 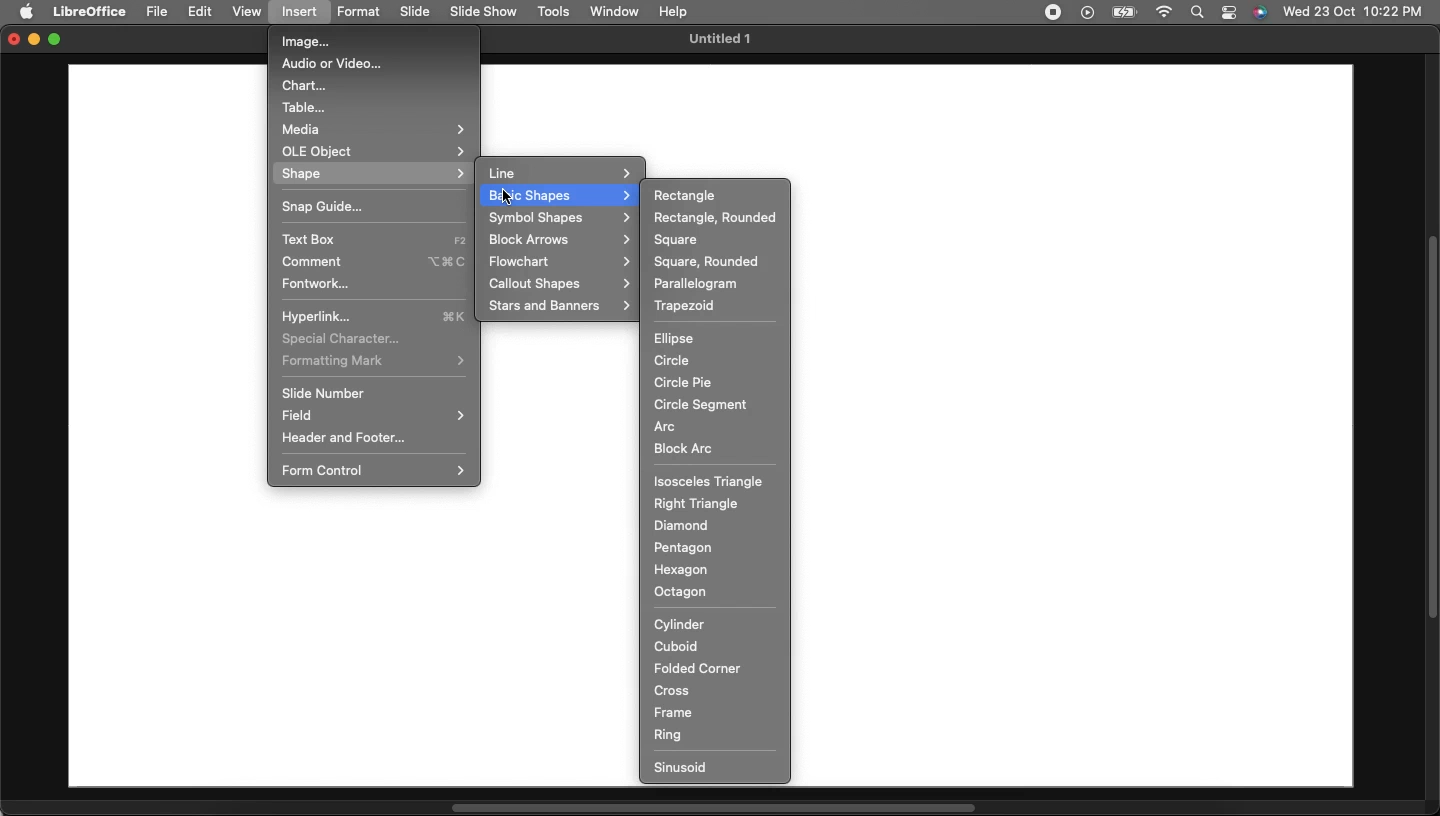 I want to click on Date/time, so click(x=1353, y=11).